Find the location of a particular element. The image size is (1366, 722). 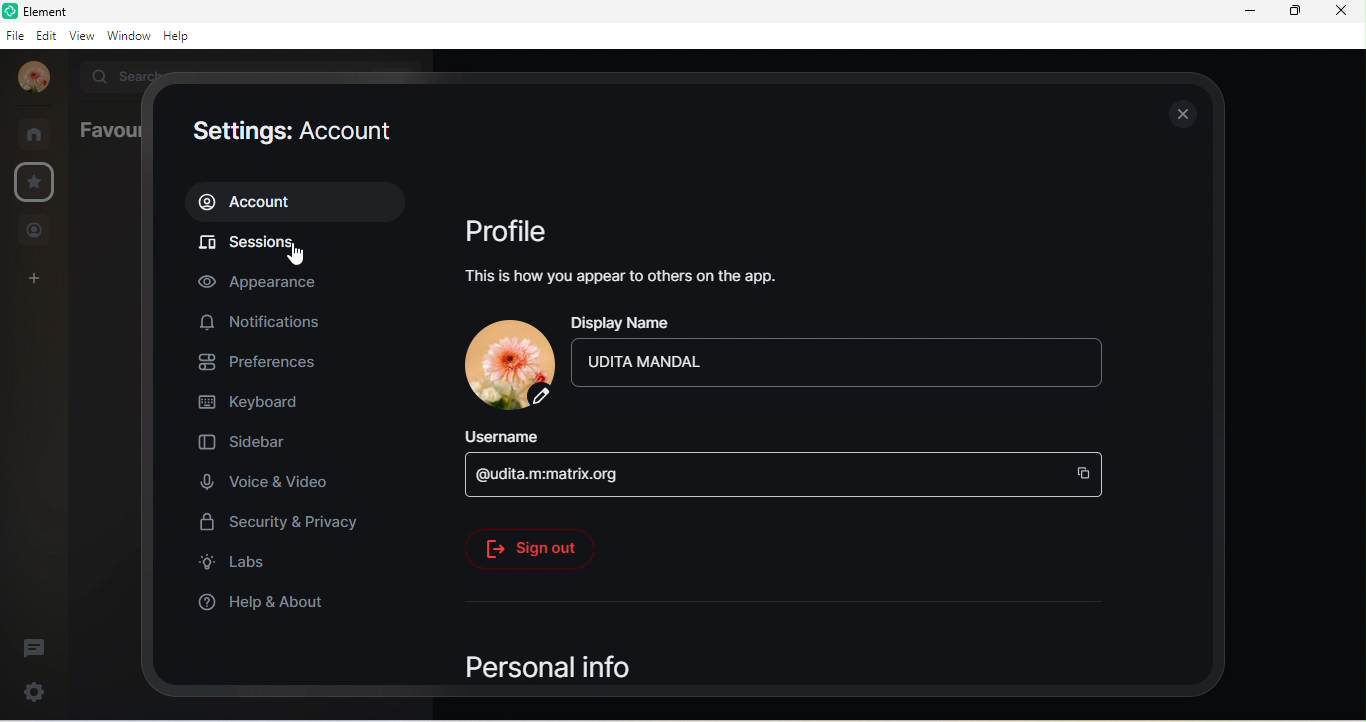

sign out is located at coordinates (530, 546).